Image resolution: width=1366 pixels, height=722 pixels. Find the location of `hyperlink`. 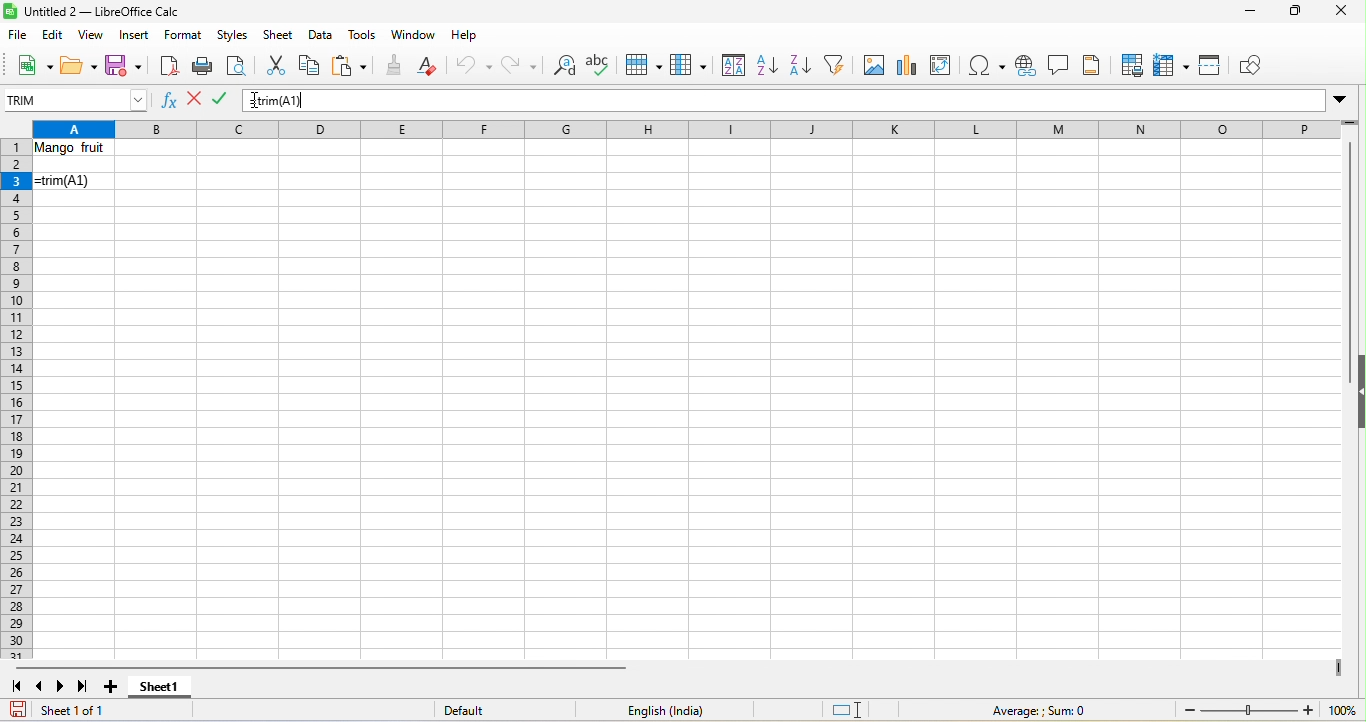

hyperlink is located at coordinates (1028, 67).